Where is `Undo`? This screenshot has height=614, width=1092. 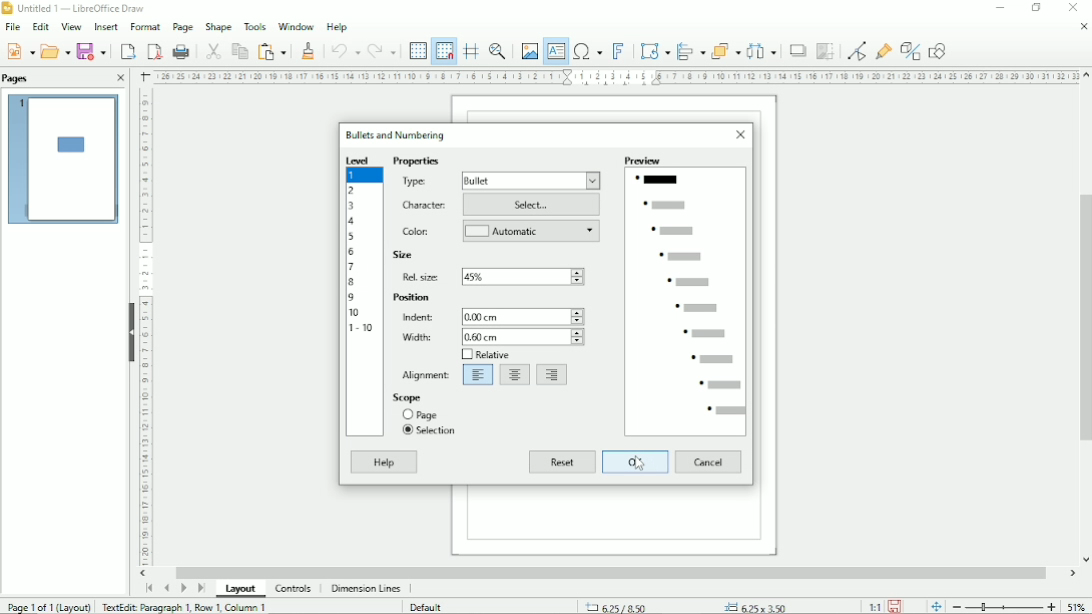
Undo is located at coordinates (344, 49).